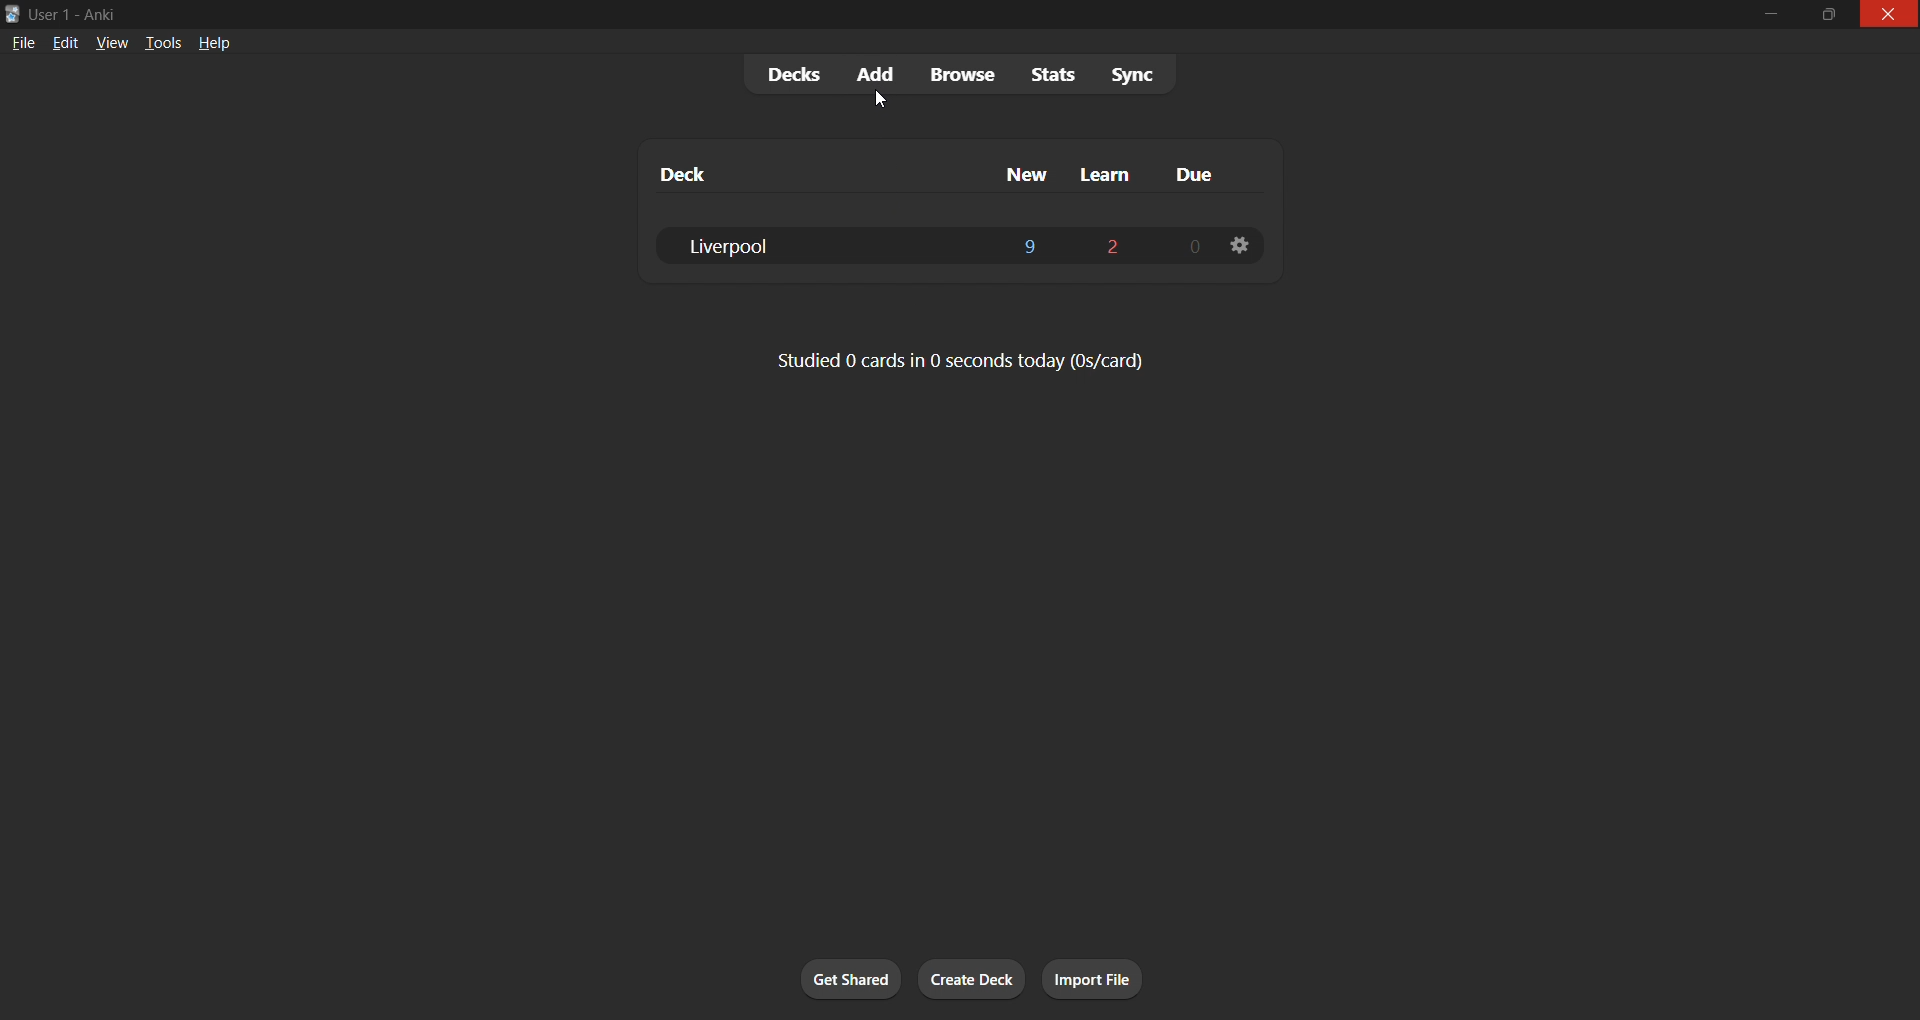 Image resolution: width=1920 pixels, height=1020 pixels. I want to click on edit, so click(65, 44).